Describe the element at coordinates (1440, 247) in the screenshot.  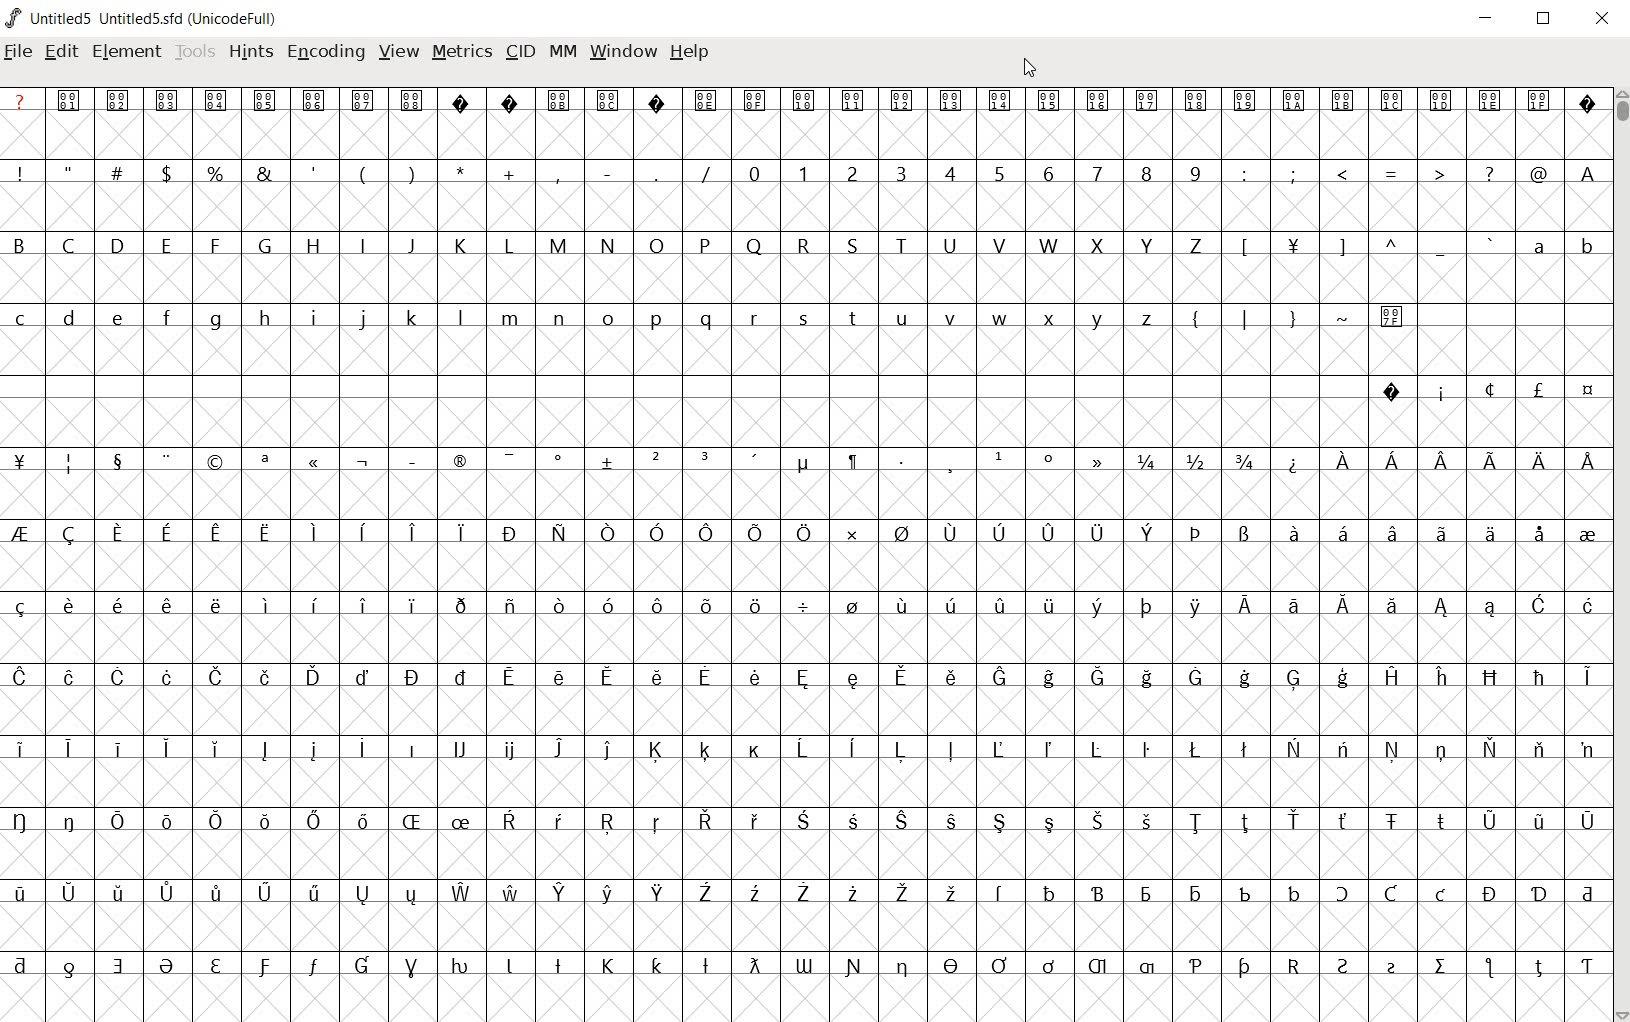
I see `_` at that location.